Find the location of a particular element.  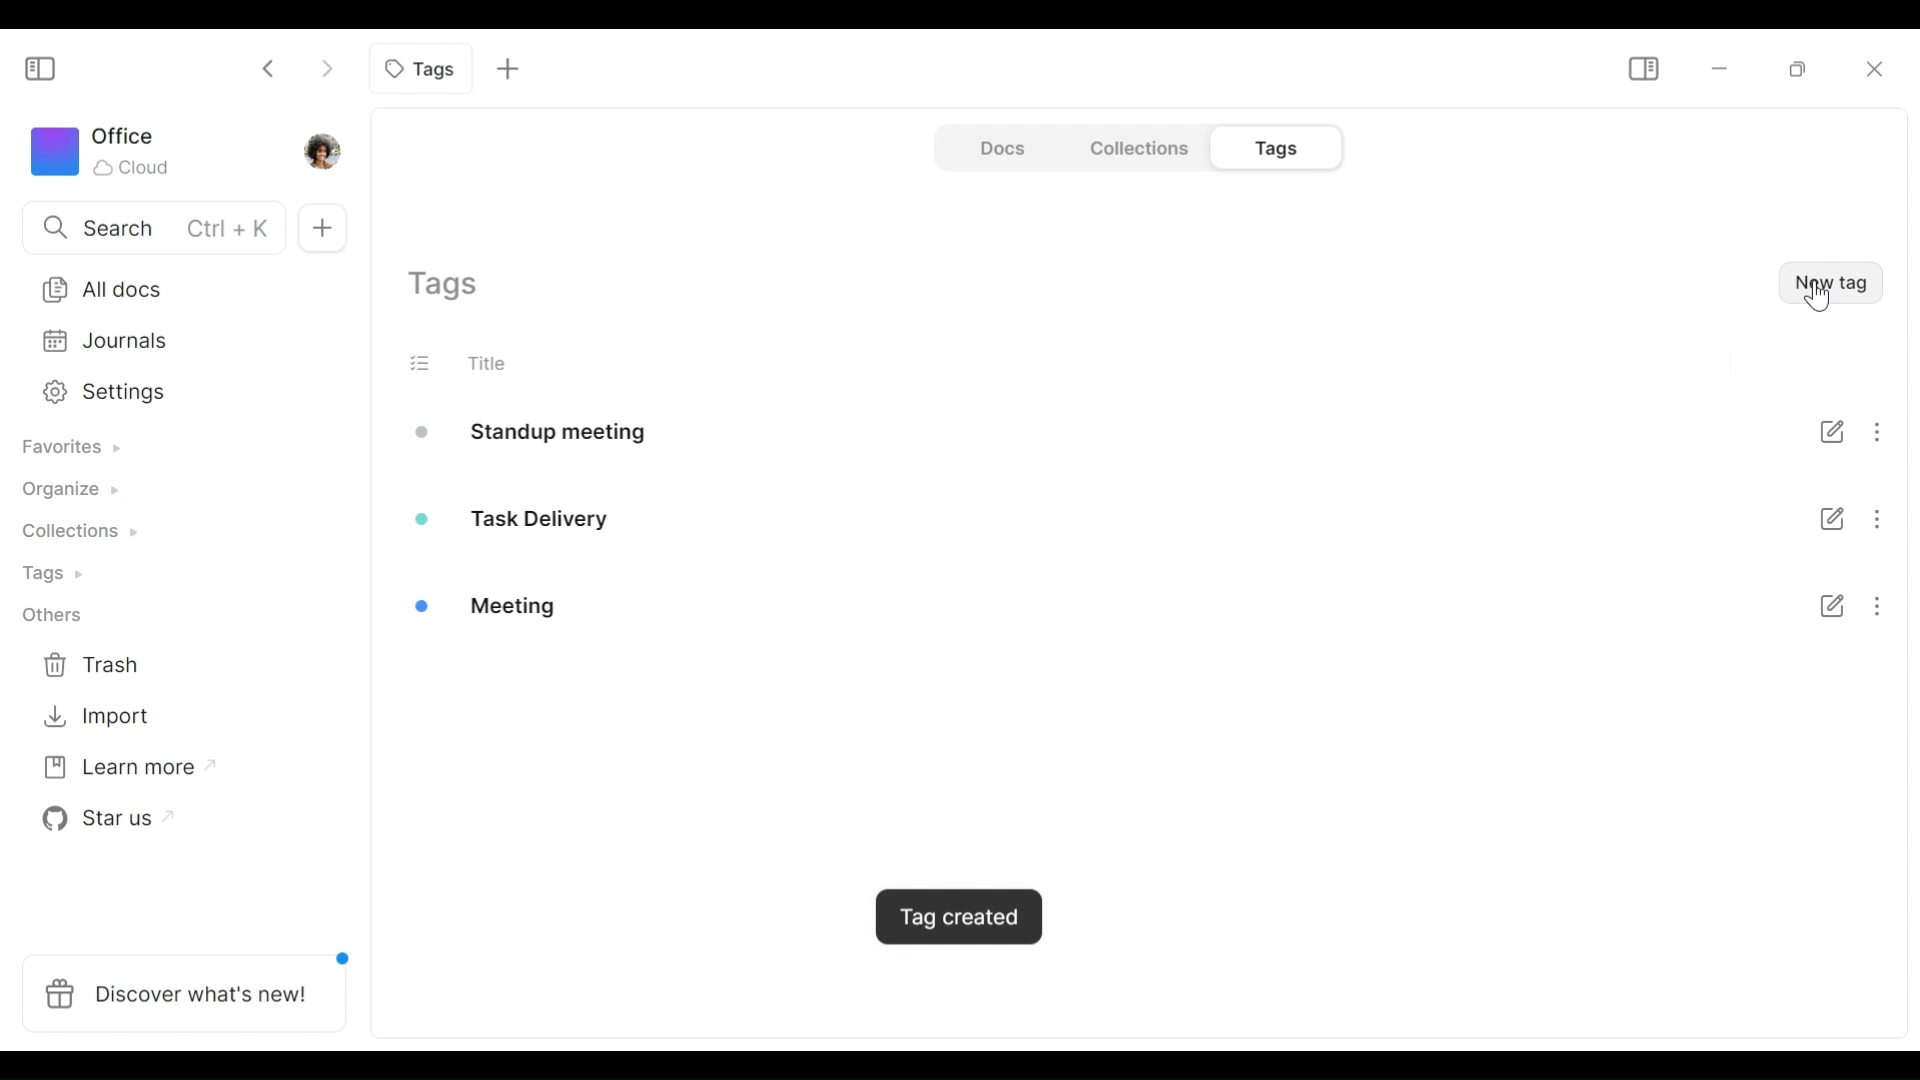

Restore is located at coordinates (1797, 70).